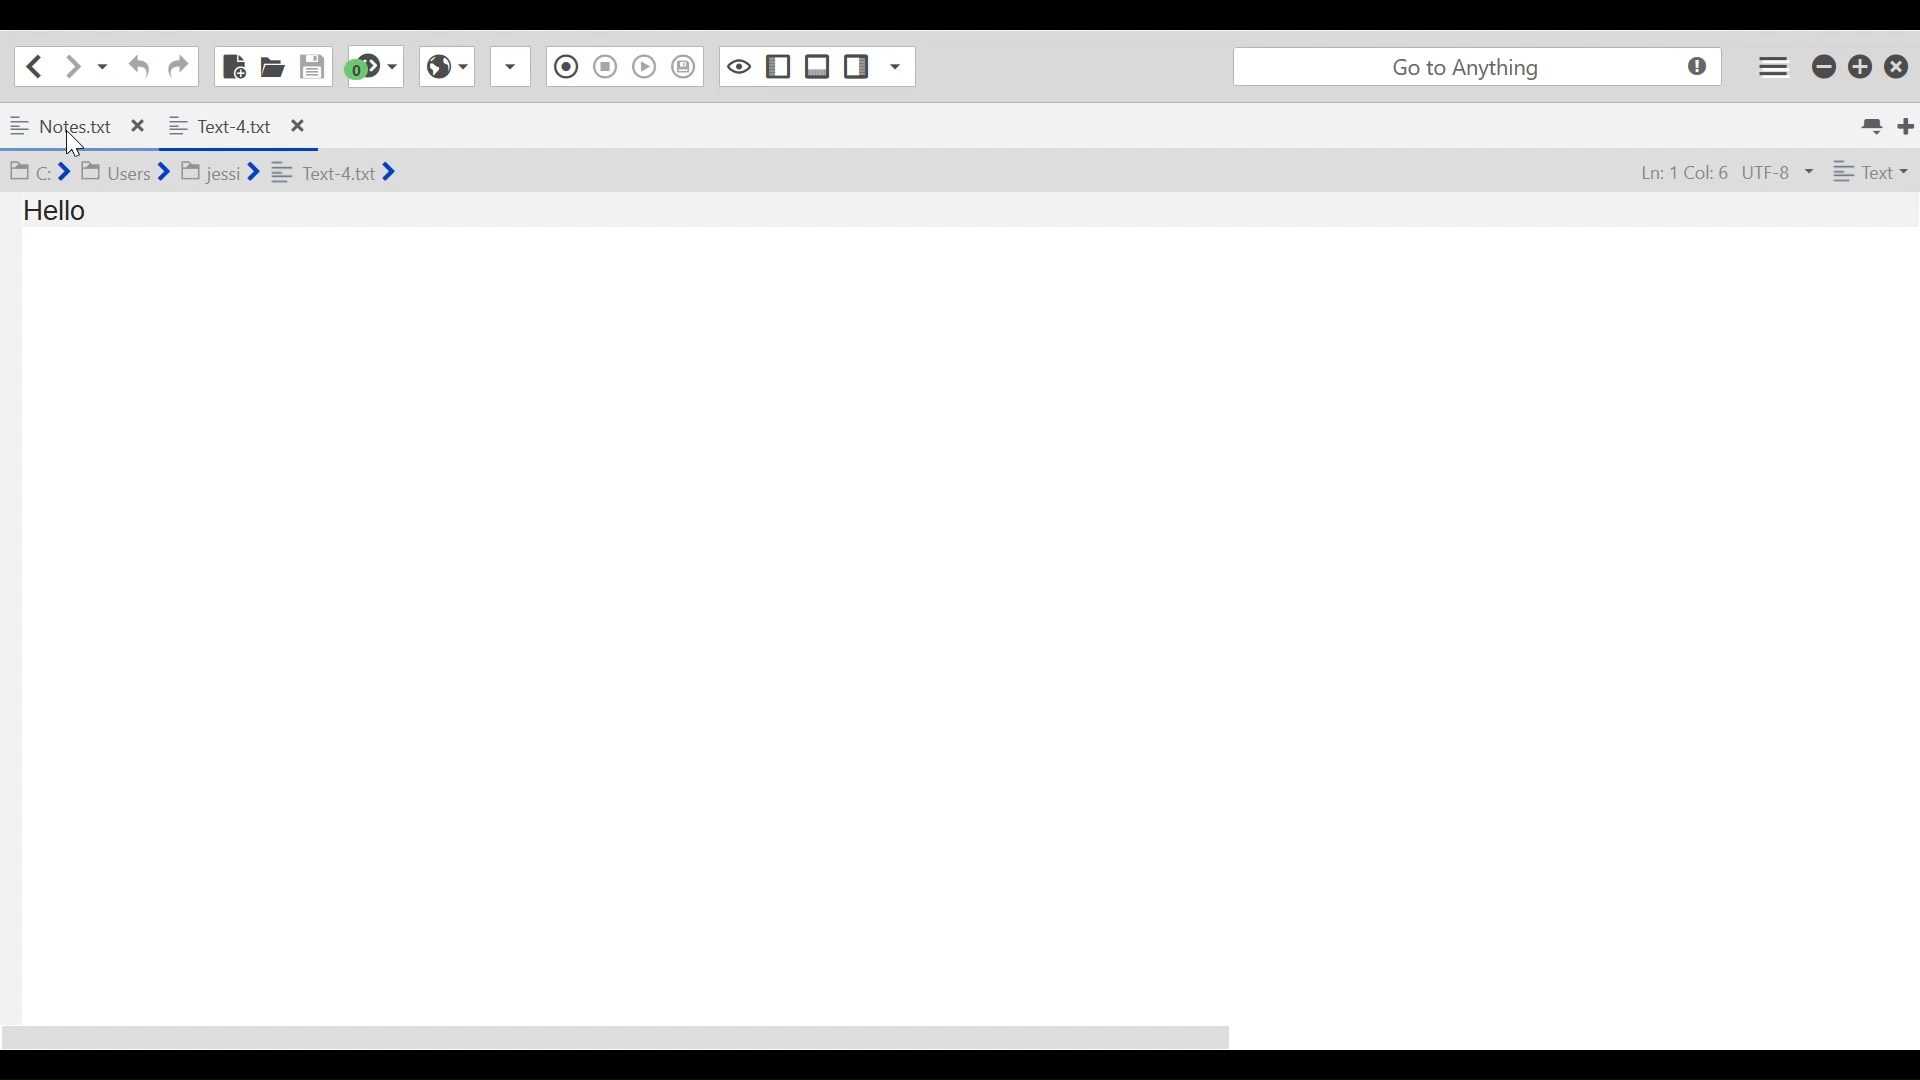 The height and width of the screenshot is (1080, 1920). I want to click on utf-8, so click(1777, 173).